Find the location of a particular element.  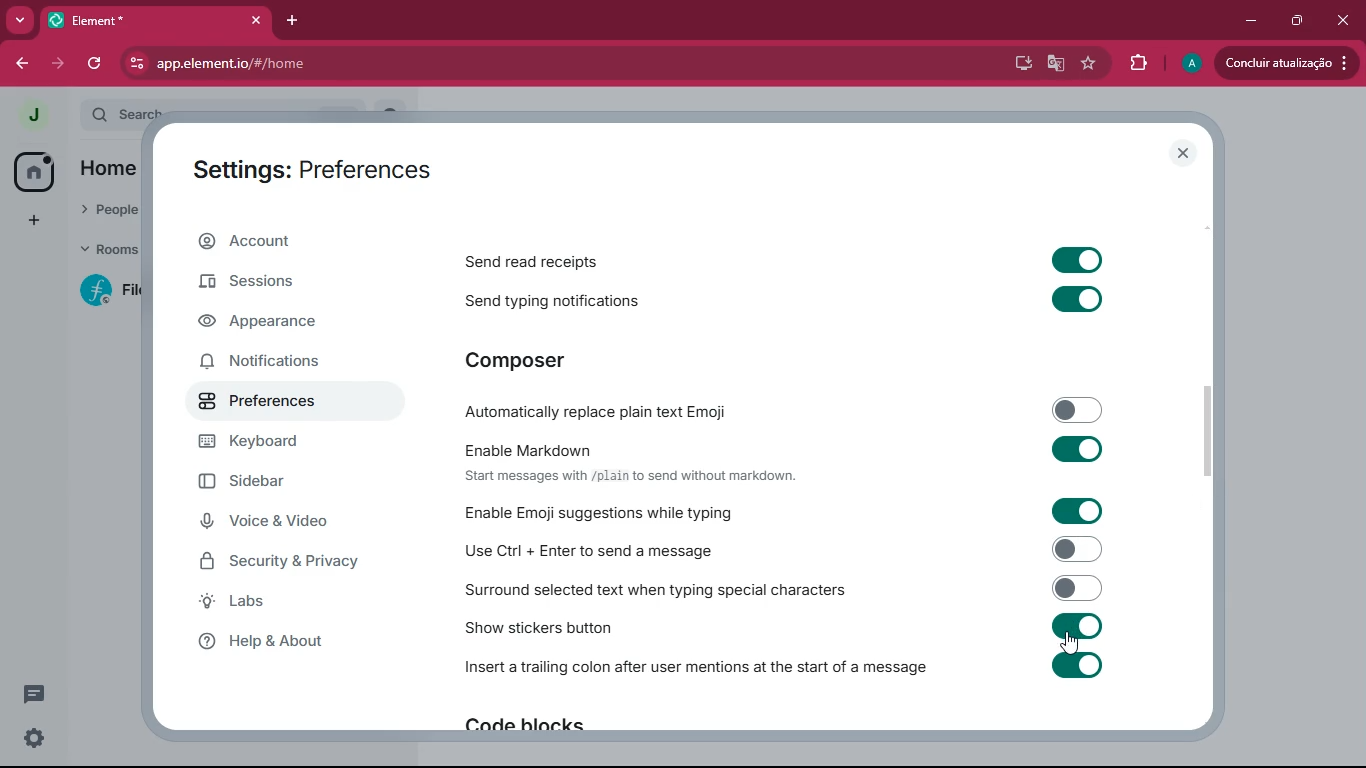

app.element.io/#/home is located at coordinates (365, 63).